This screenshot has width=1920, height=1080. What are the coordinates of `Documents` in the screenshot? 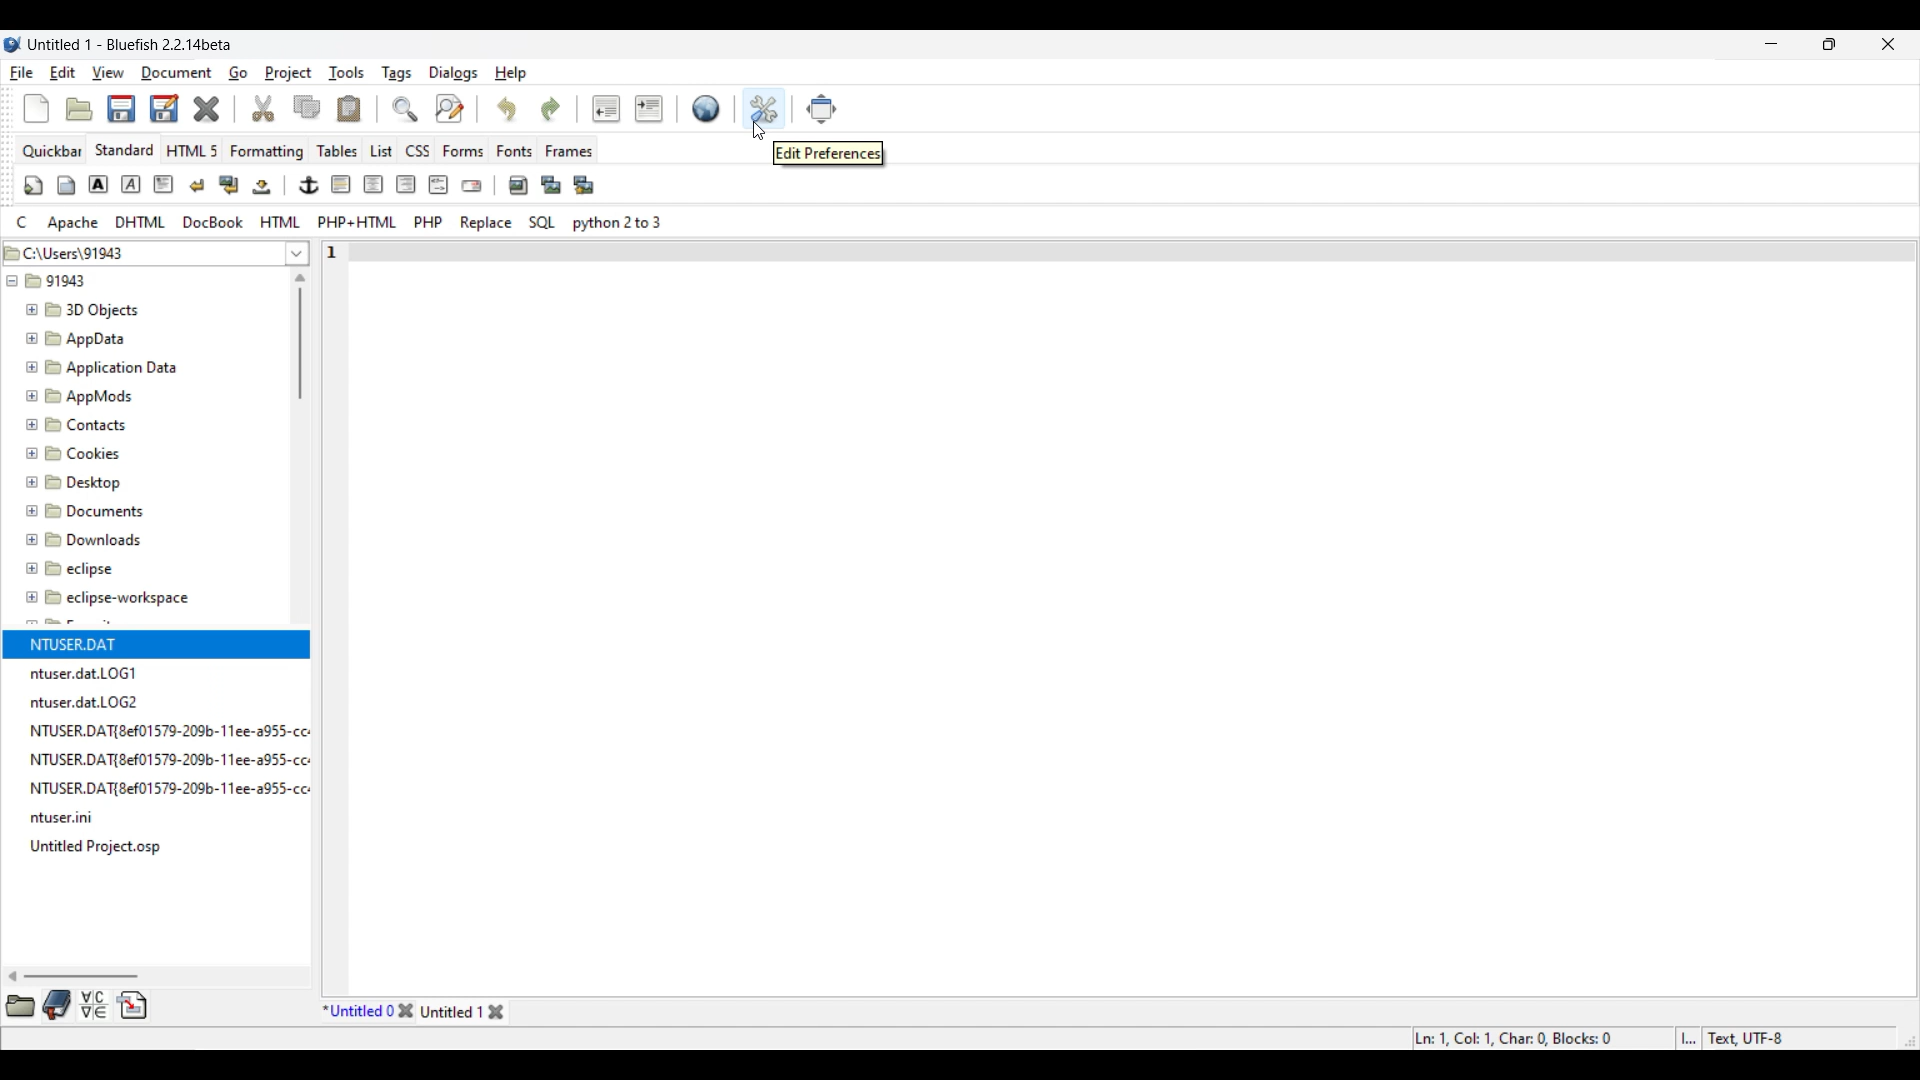 It's located at (95, 509).